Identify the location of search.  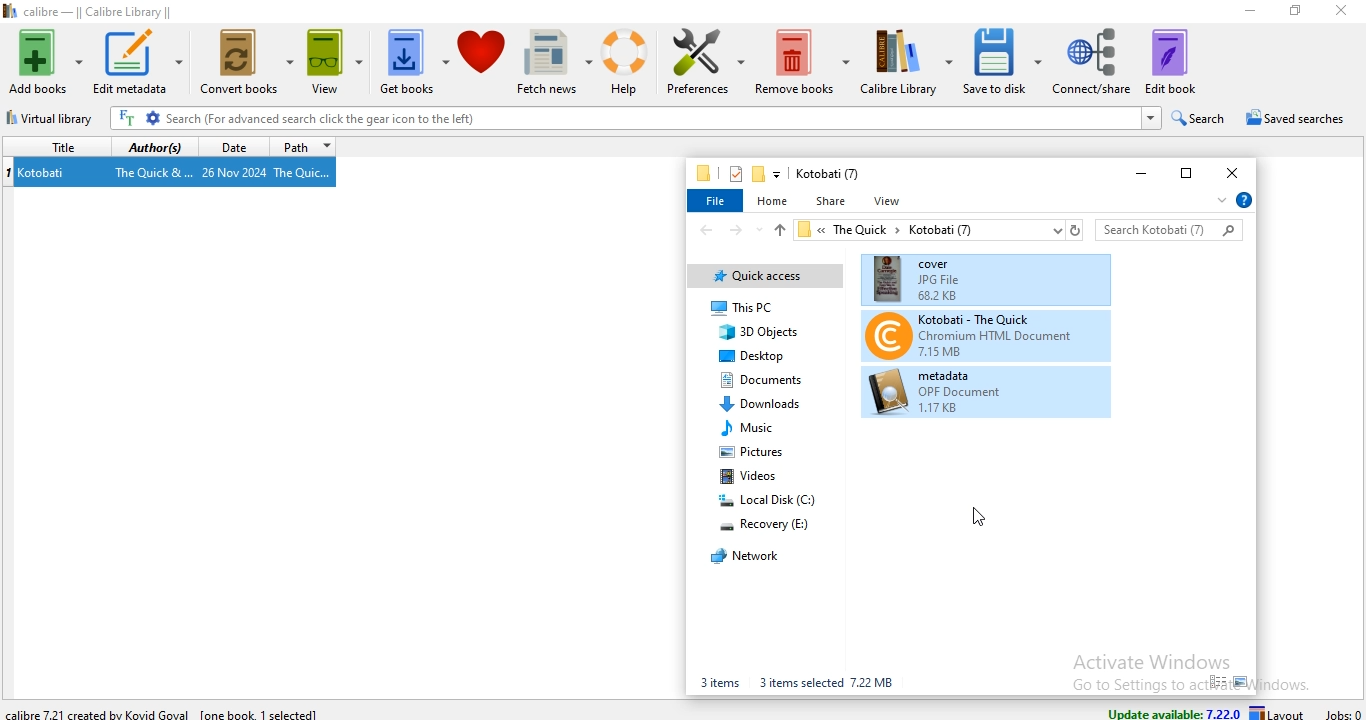
(1199, 116).